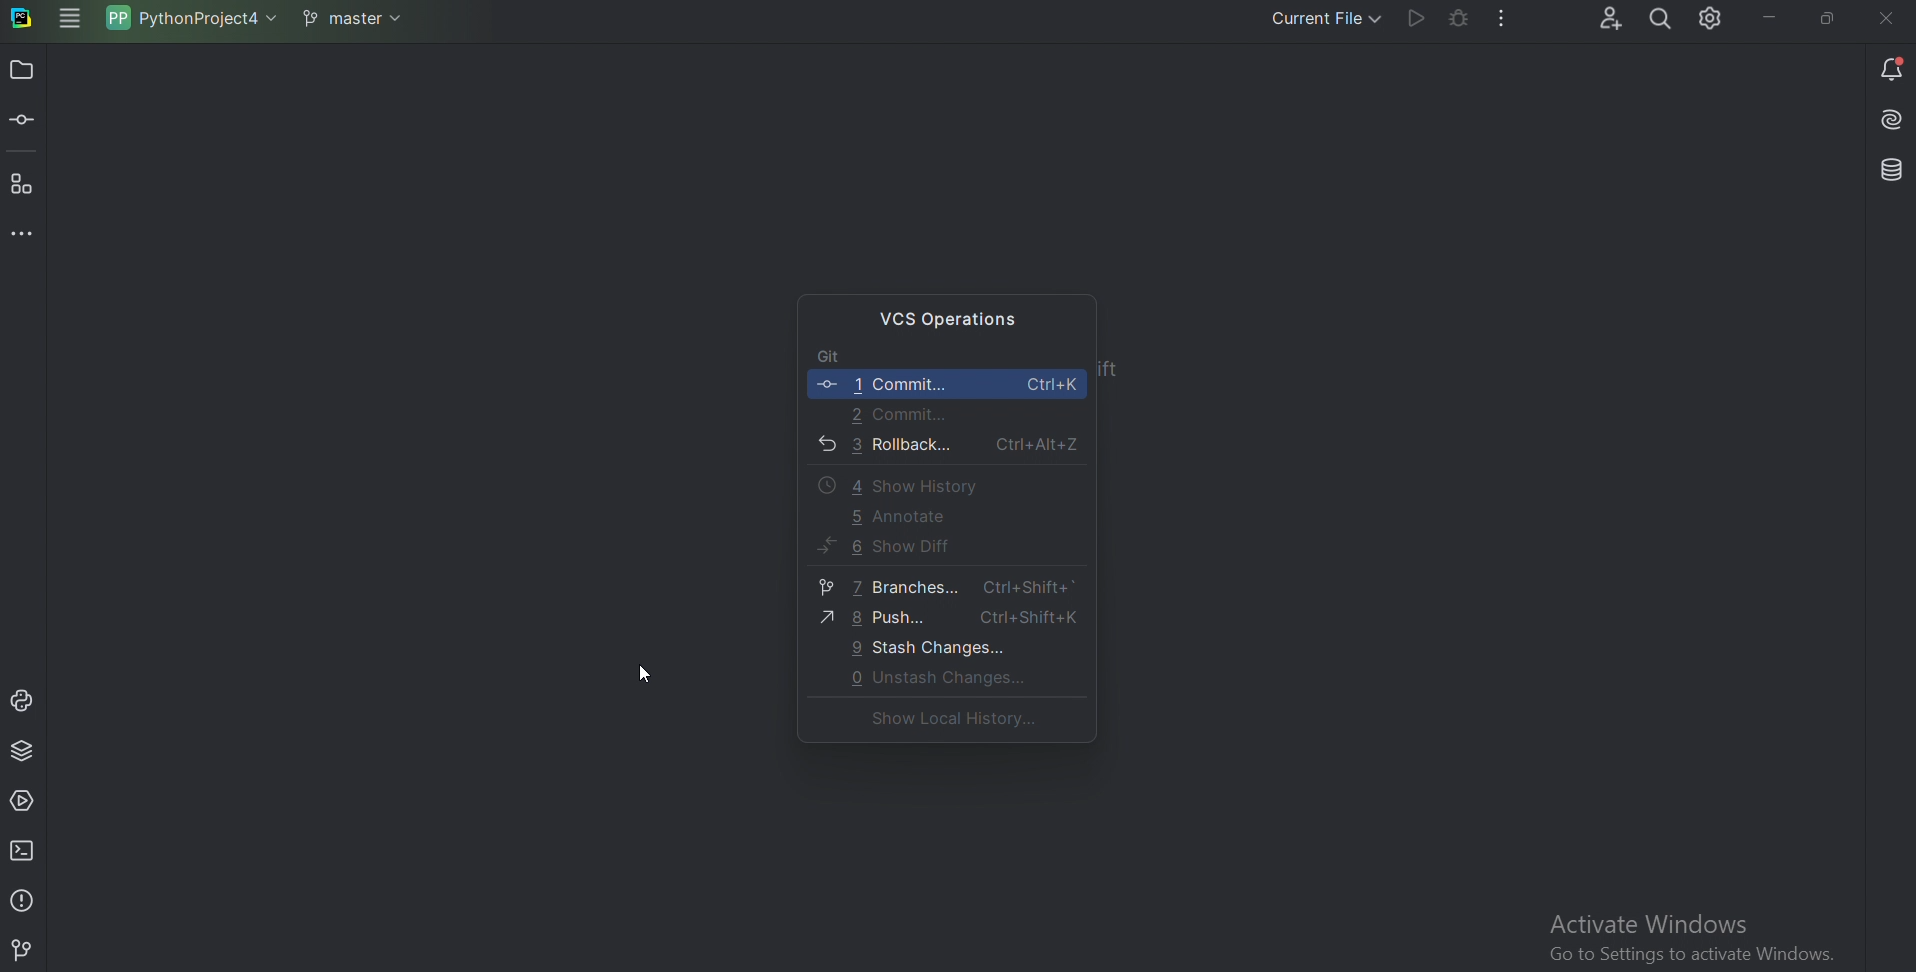  Describe the element at coordinates (1453, 20) in the screenshot. I see `Debug` at that location.